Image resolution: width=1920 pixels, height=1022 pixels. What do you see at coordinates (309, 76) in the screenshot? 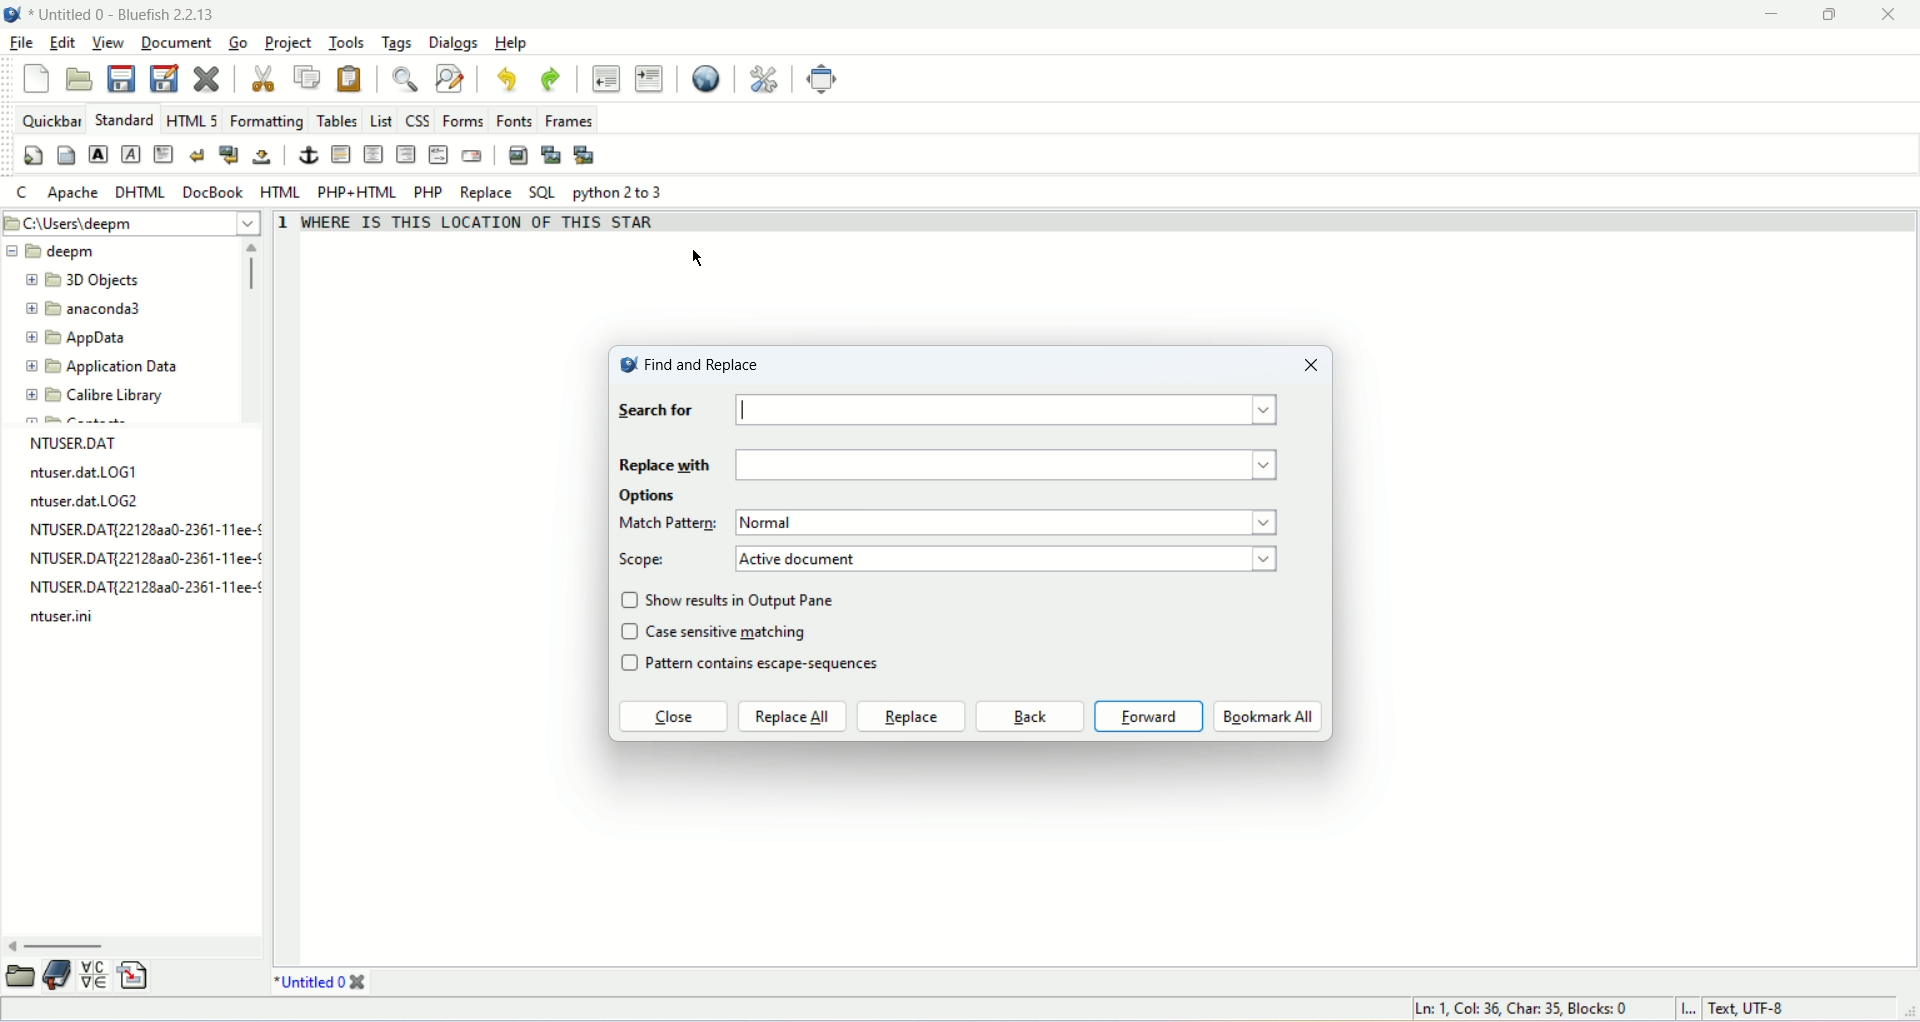
I see `copy` at bounding box center [309, 76].